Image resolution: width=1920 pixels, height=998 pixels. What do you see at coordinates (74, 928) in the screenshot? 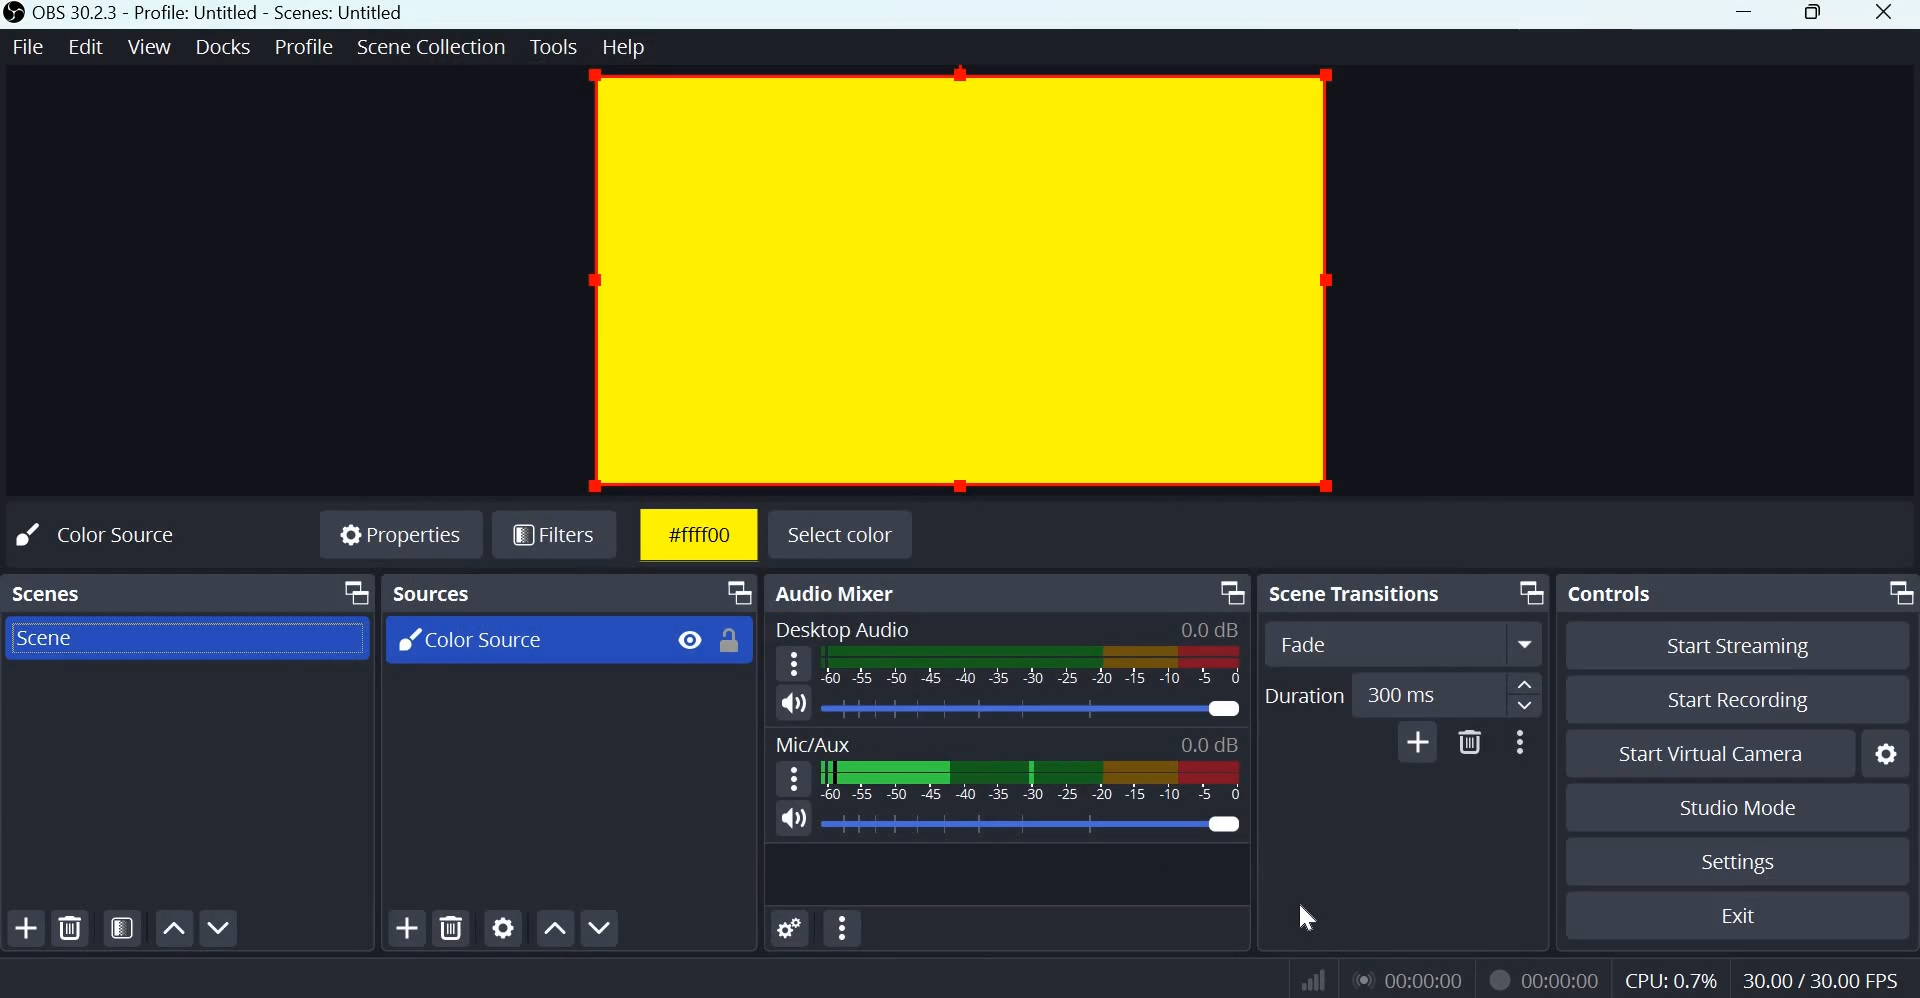
I see `remove selected scene(s)` at bounding box center [74, 928].